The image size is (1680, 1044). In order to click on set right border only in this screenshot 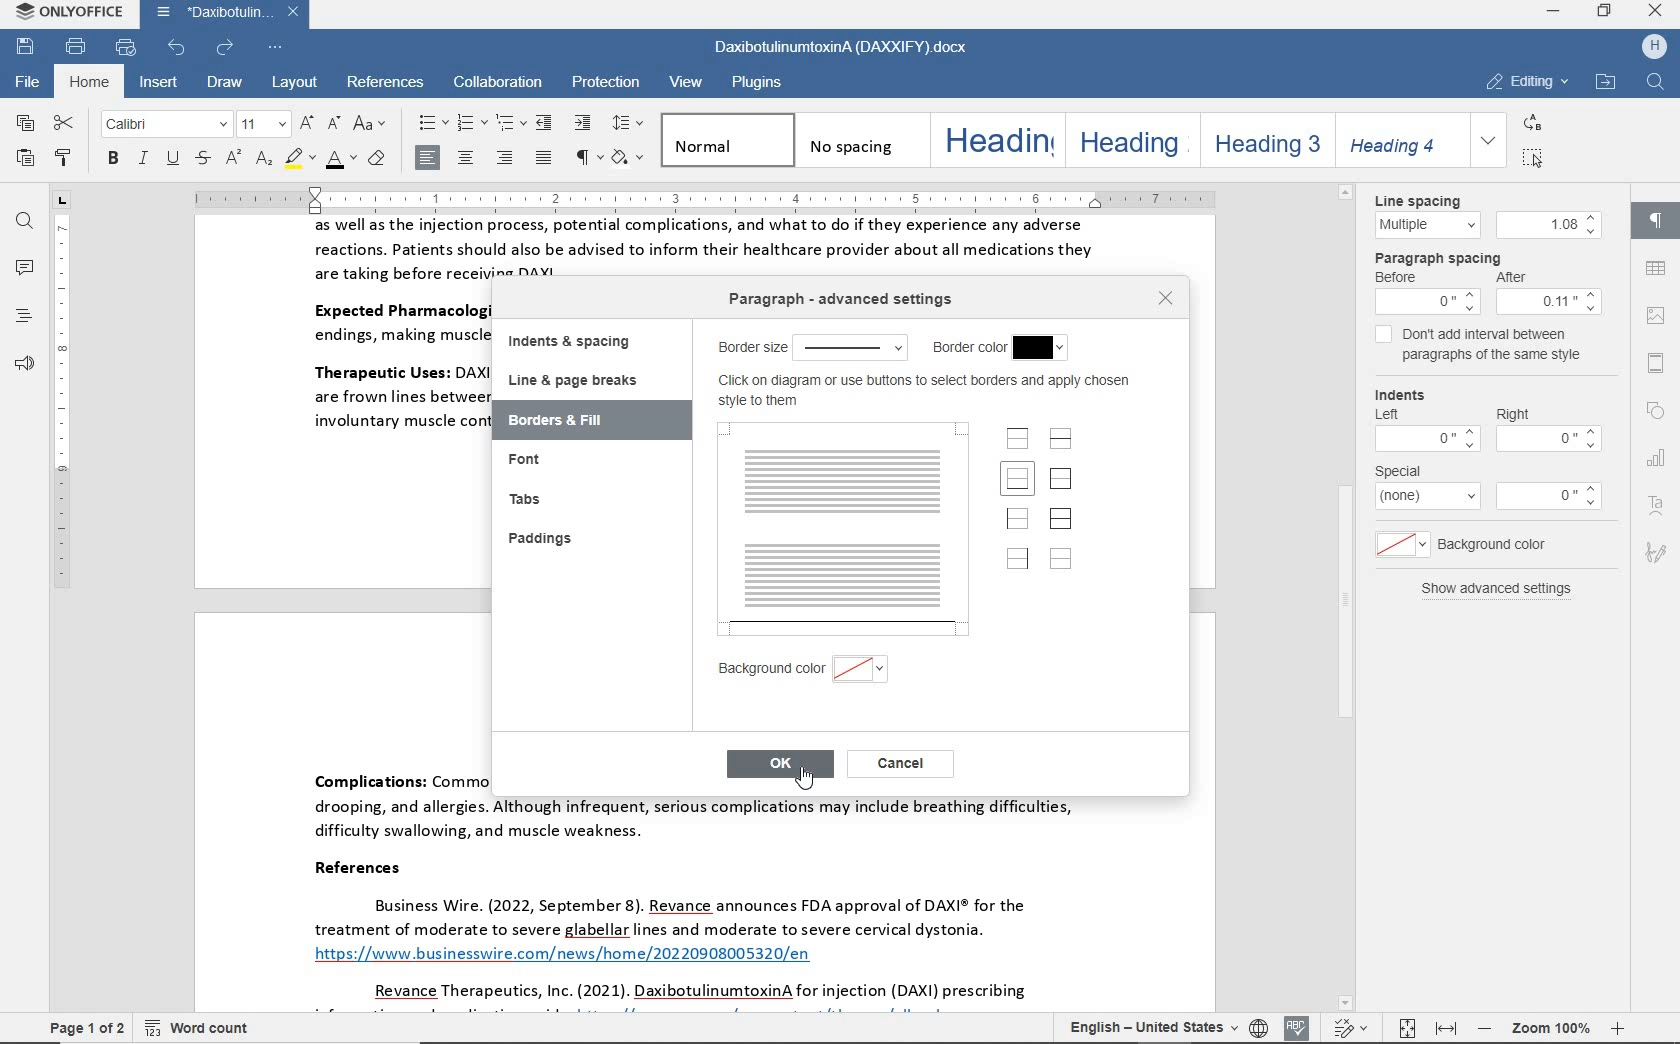, I will do `click(1017, 557)`.